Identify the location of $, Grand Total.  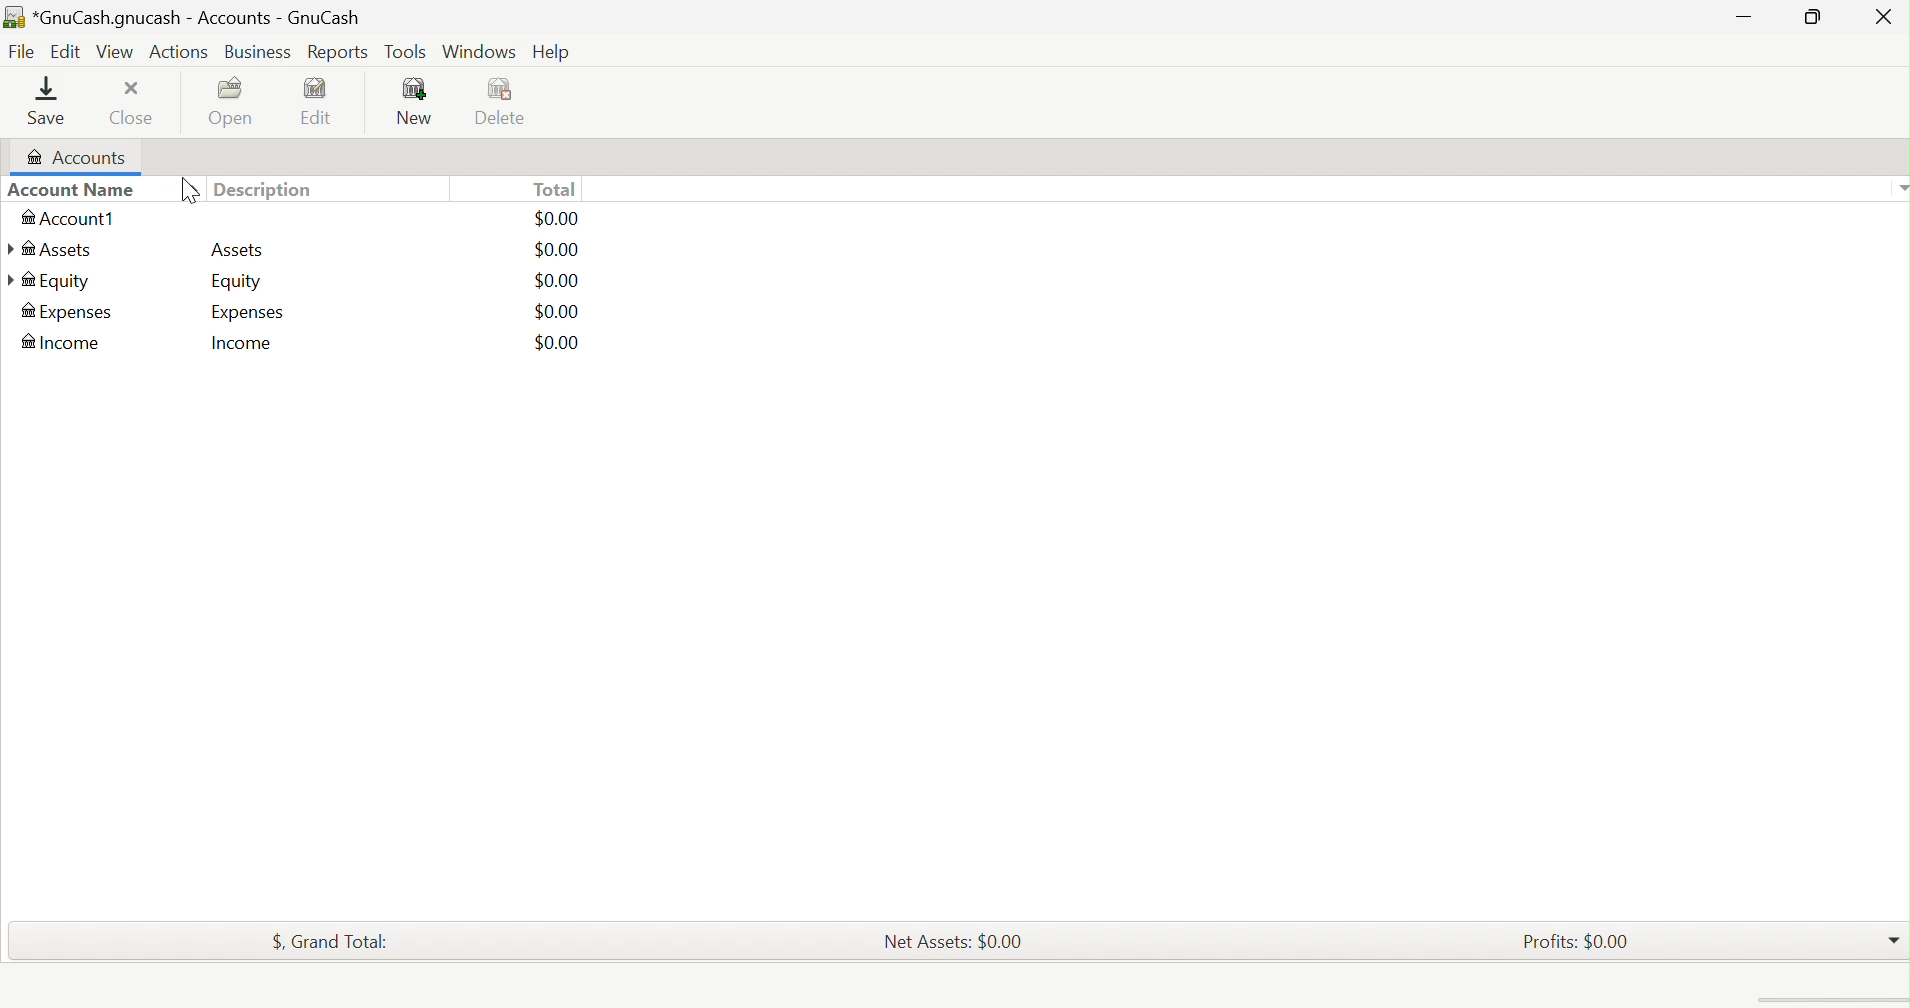
(331, 938).